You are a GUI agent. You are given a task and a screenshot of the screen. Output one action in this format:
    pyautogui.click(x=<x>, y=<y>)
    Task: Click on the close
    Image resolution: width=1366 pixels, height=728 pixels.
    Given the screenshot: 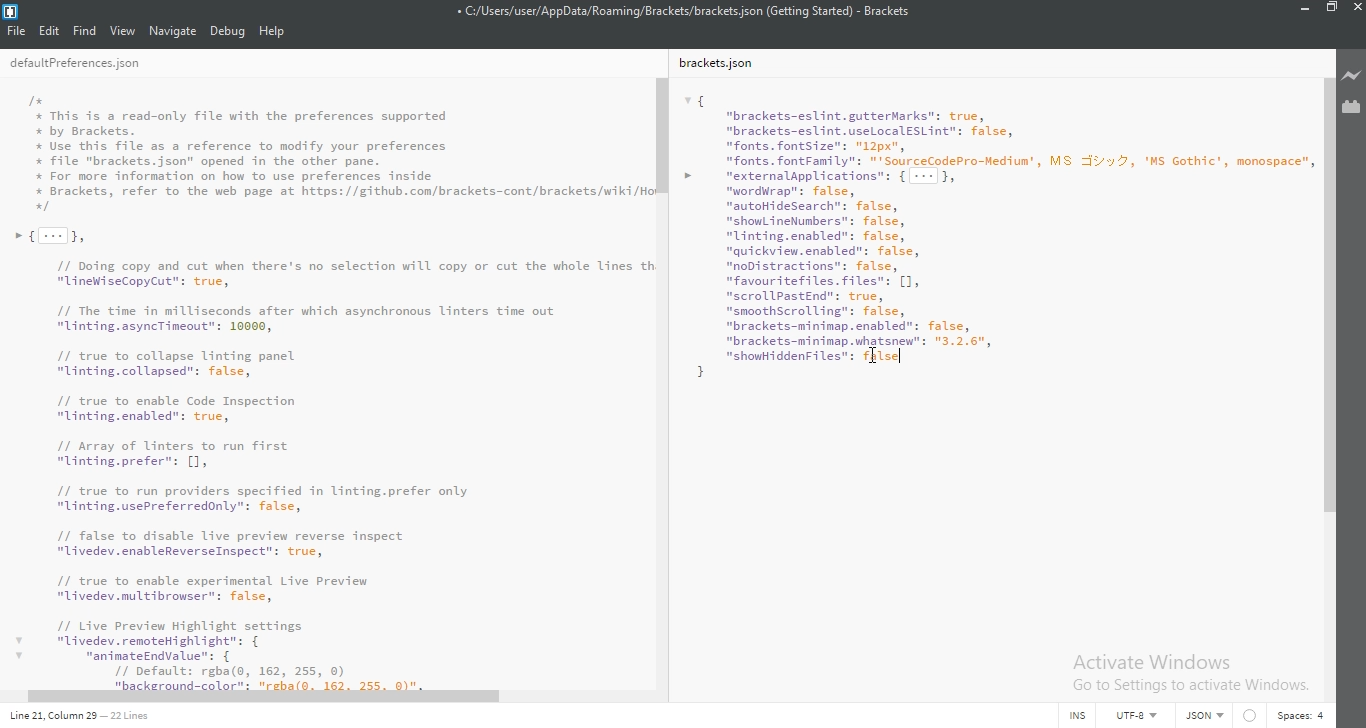 What is the action you would take?
    pyautogui.click(x=1357, y=8)
    